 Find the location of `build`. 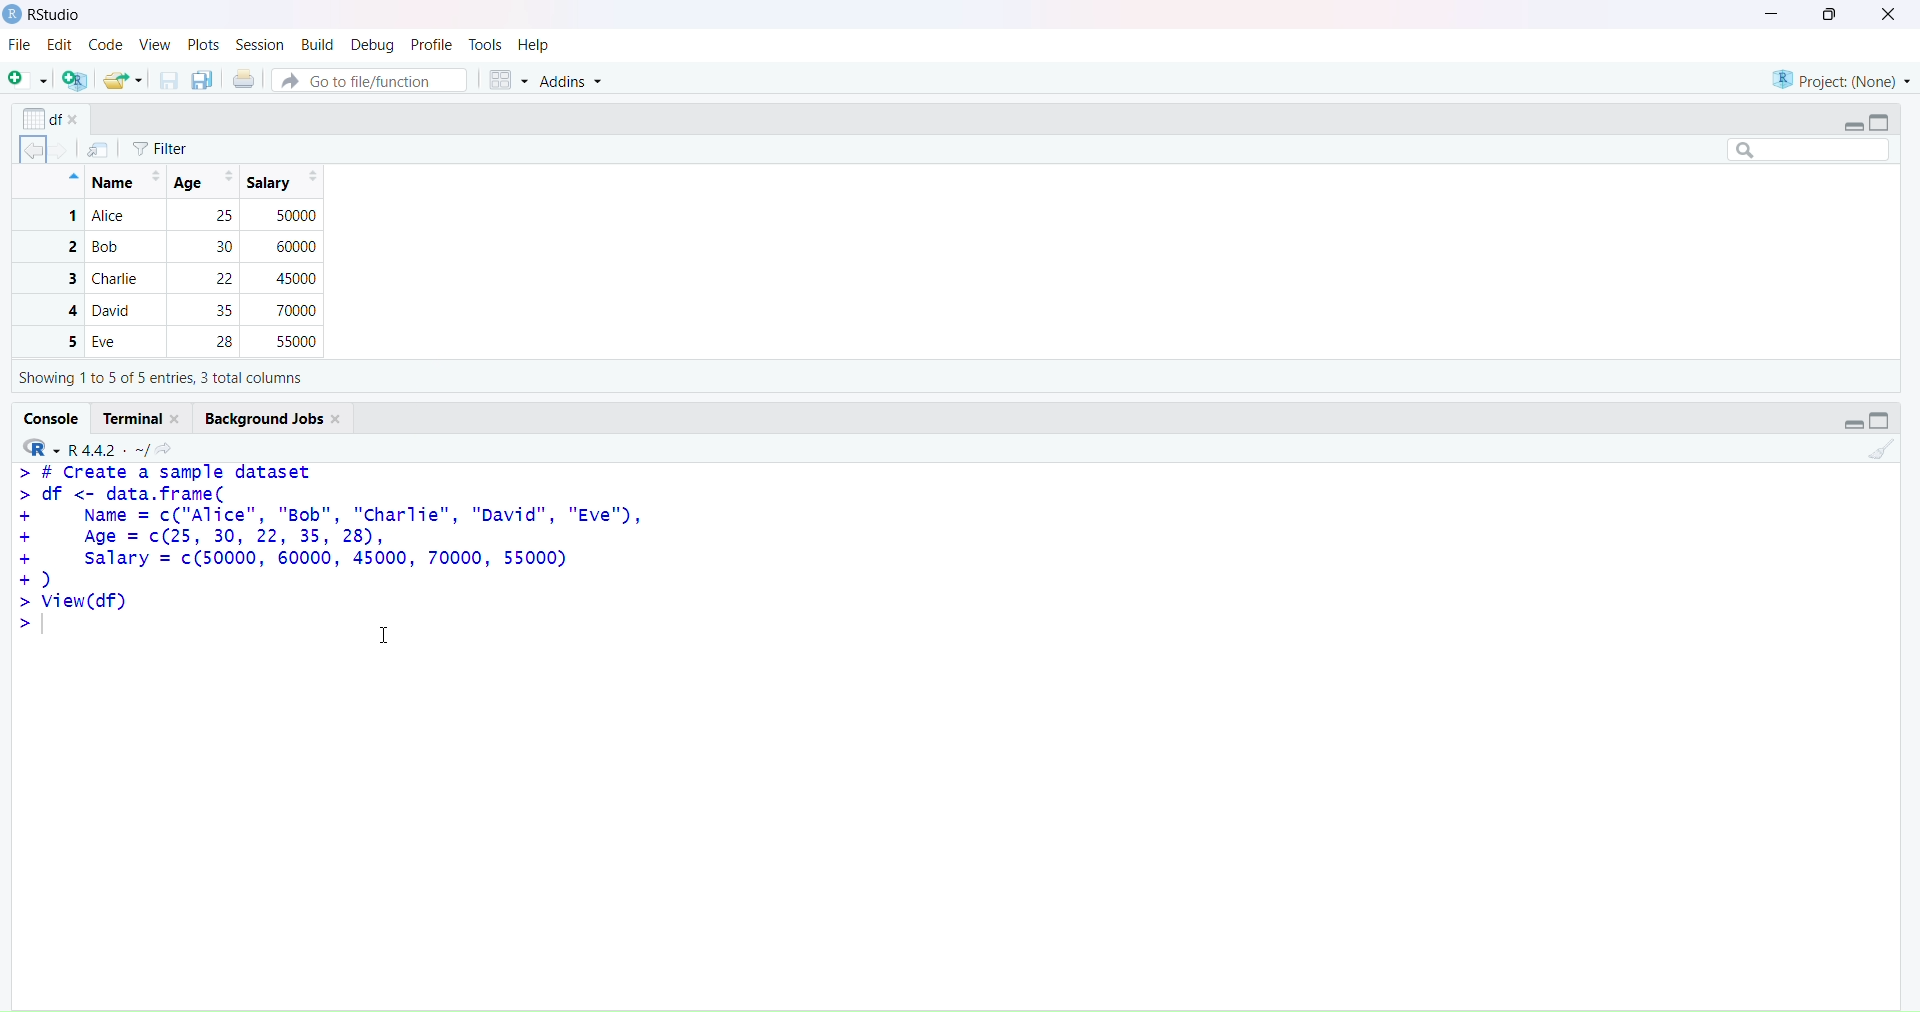

build is located at coordinates (319, 45).